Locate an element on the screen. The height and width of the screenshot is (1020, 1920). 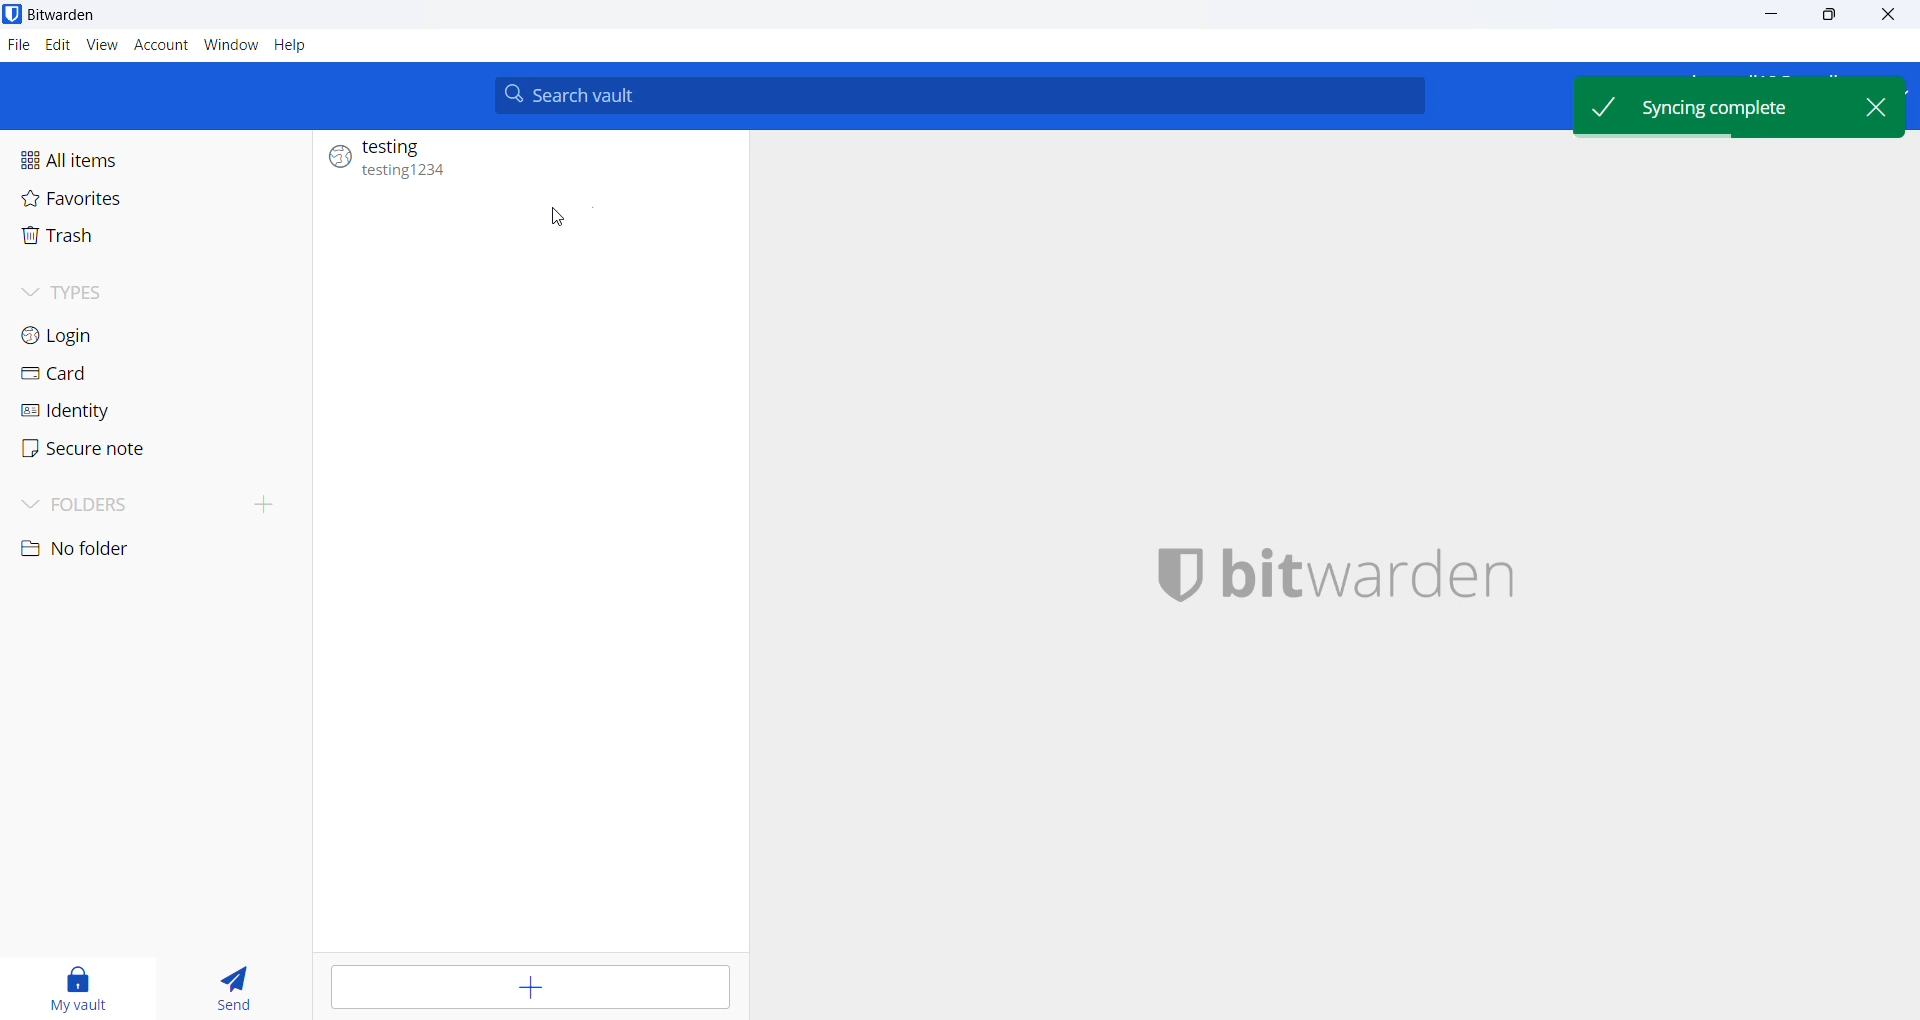
cursor is located at coordinates (1887, 16).